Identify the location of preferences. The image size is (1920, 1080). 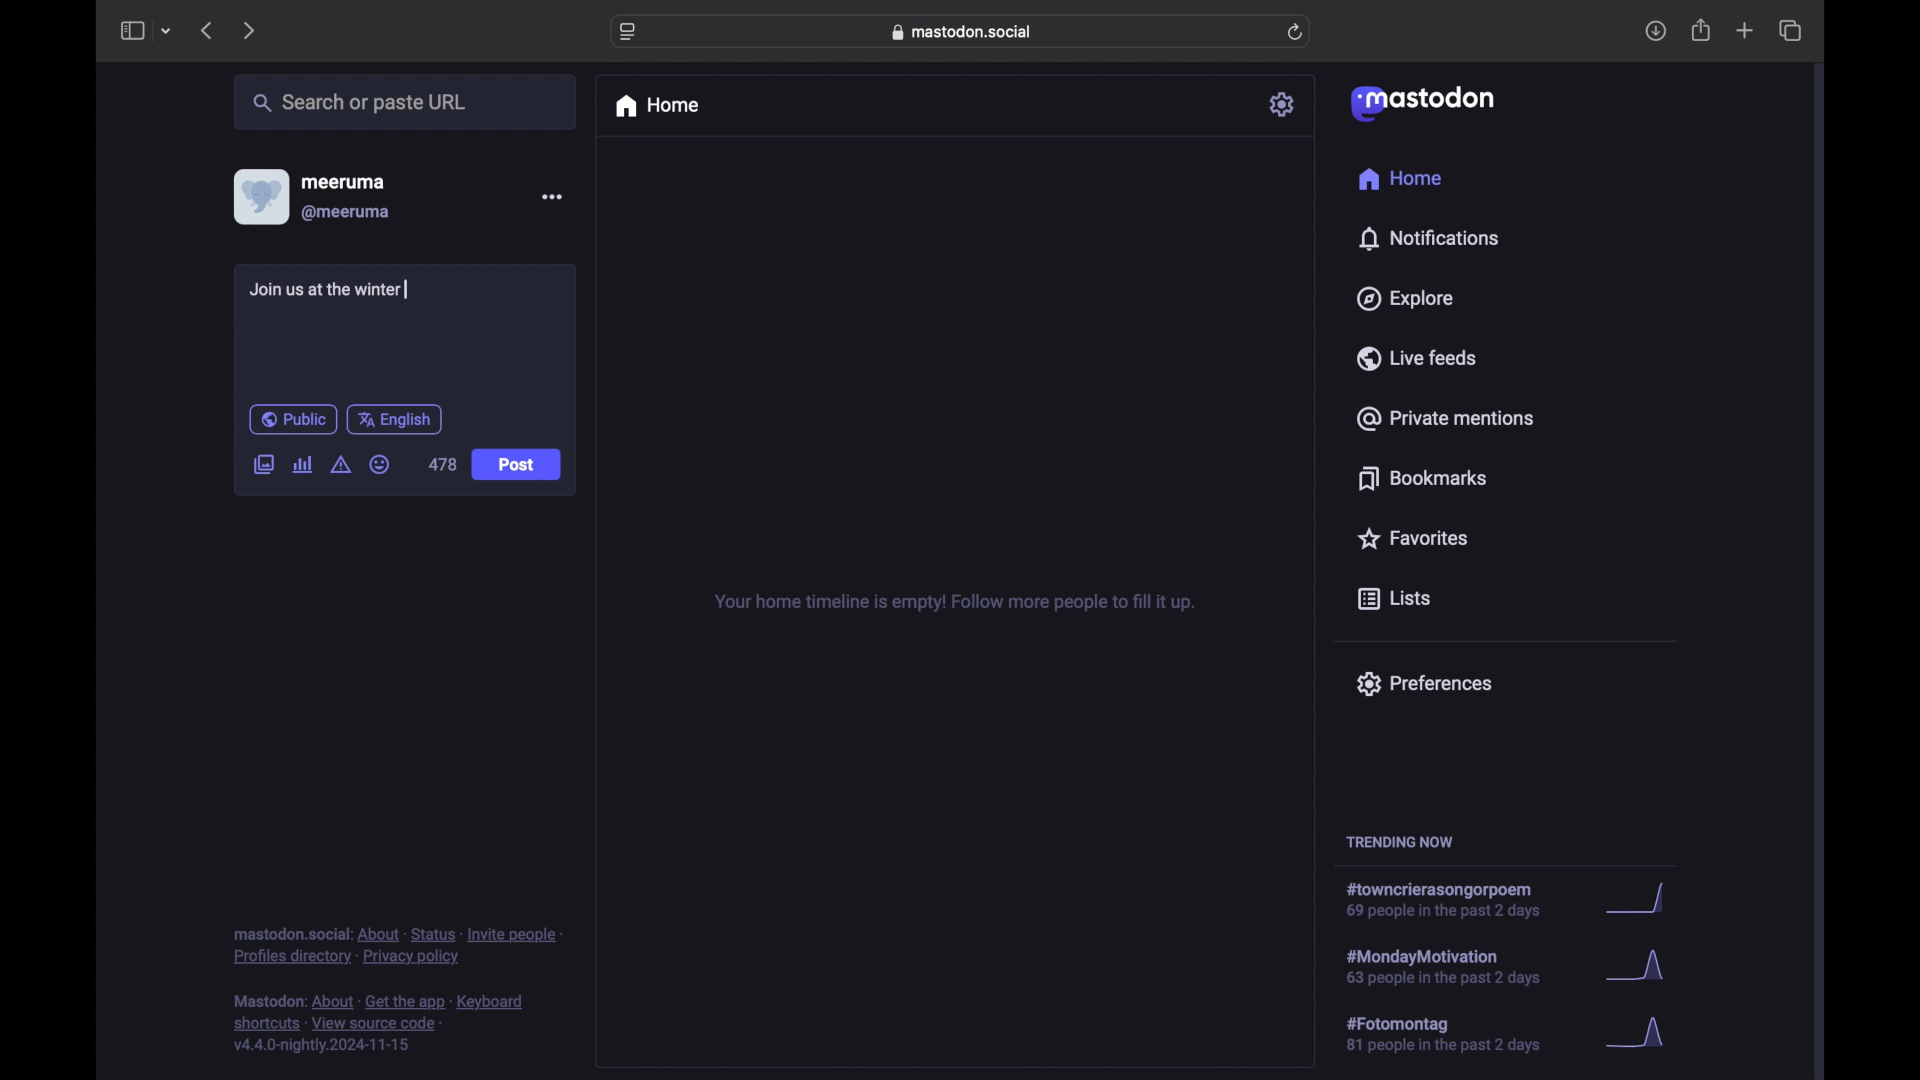
(1423, 682).